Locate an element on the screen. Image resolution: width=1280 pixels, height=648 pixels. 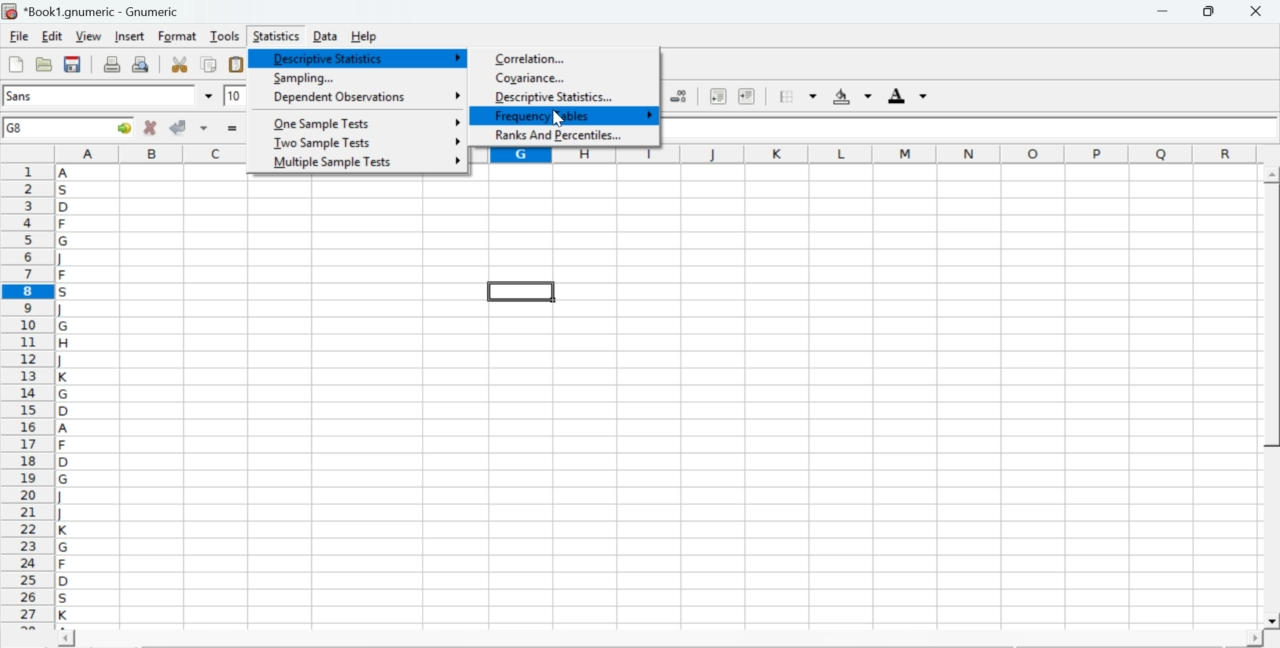
descriptive statistics is located at coordinates (326, 57).